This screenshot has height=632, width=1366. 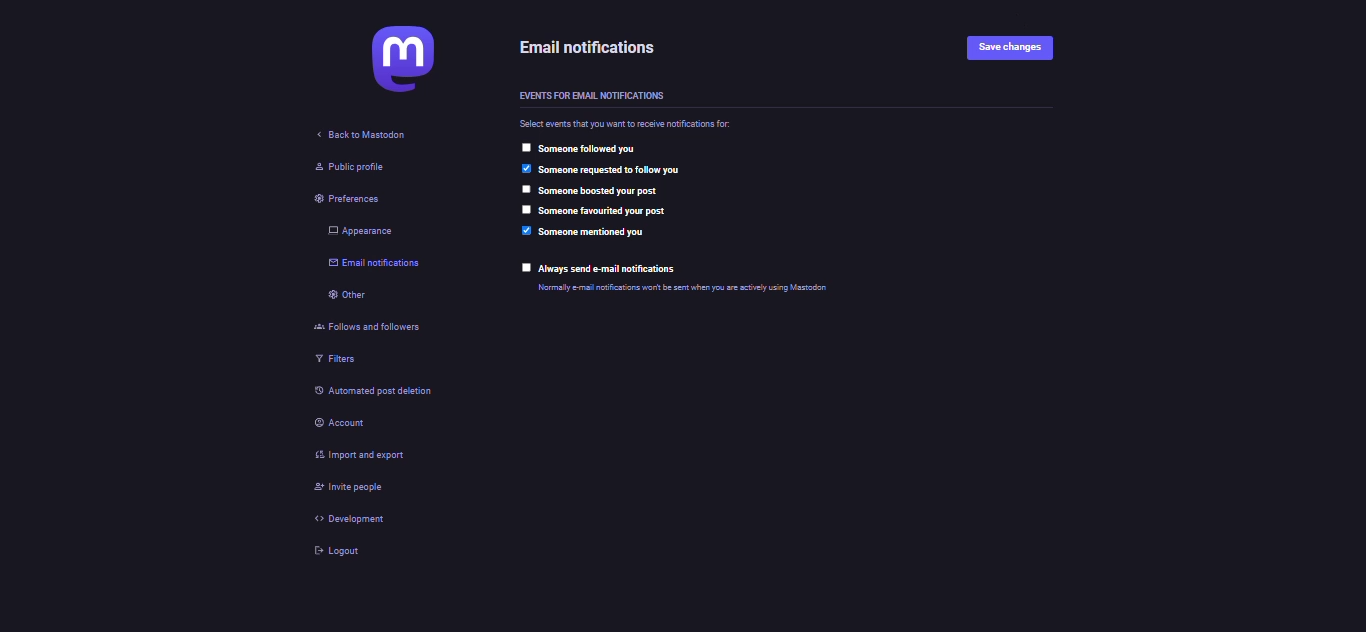 I want to click on someone requested to follow you, so click(x=608, y=170).